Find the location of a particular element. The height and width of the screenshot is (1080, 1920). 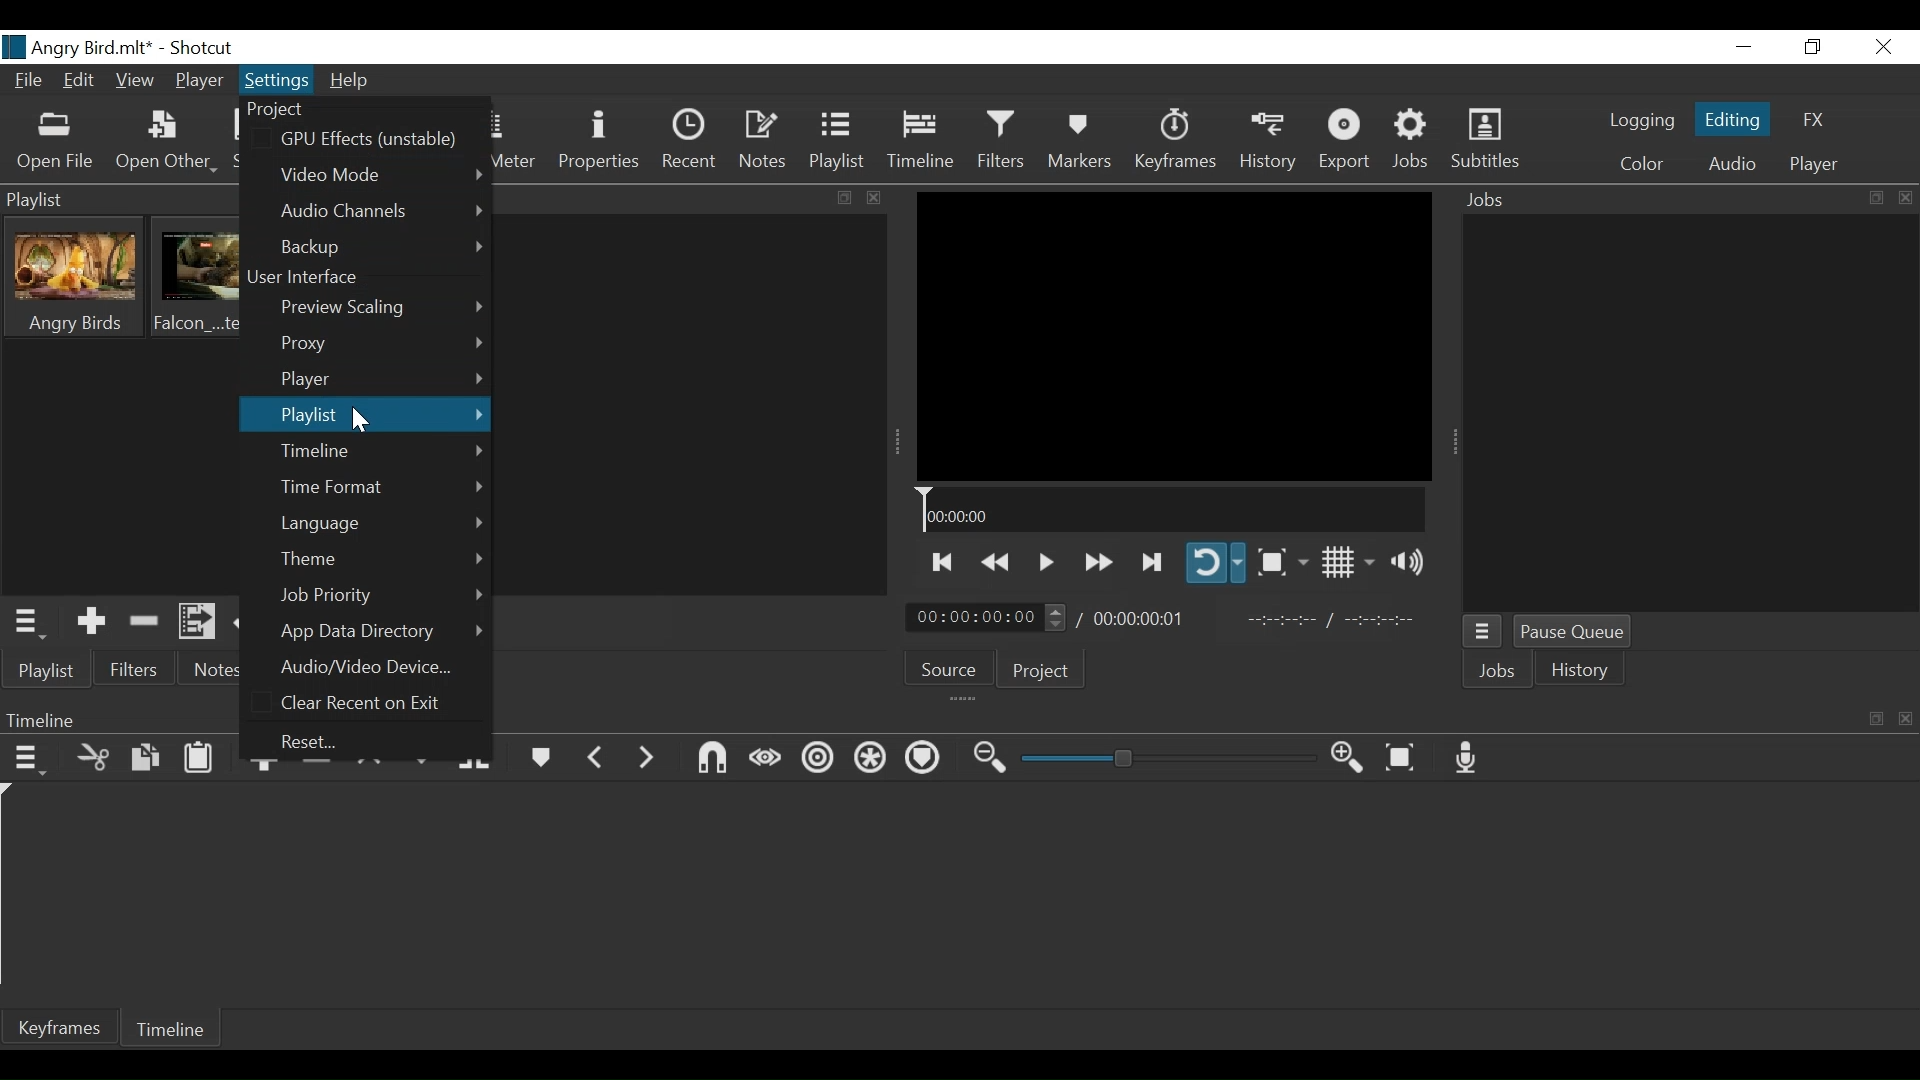

Editing is located at coordinates (1733, 120).